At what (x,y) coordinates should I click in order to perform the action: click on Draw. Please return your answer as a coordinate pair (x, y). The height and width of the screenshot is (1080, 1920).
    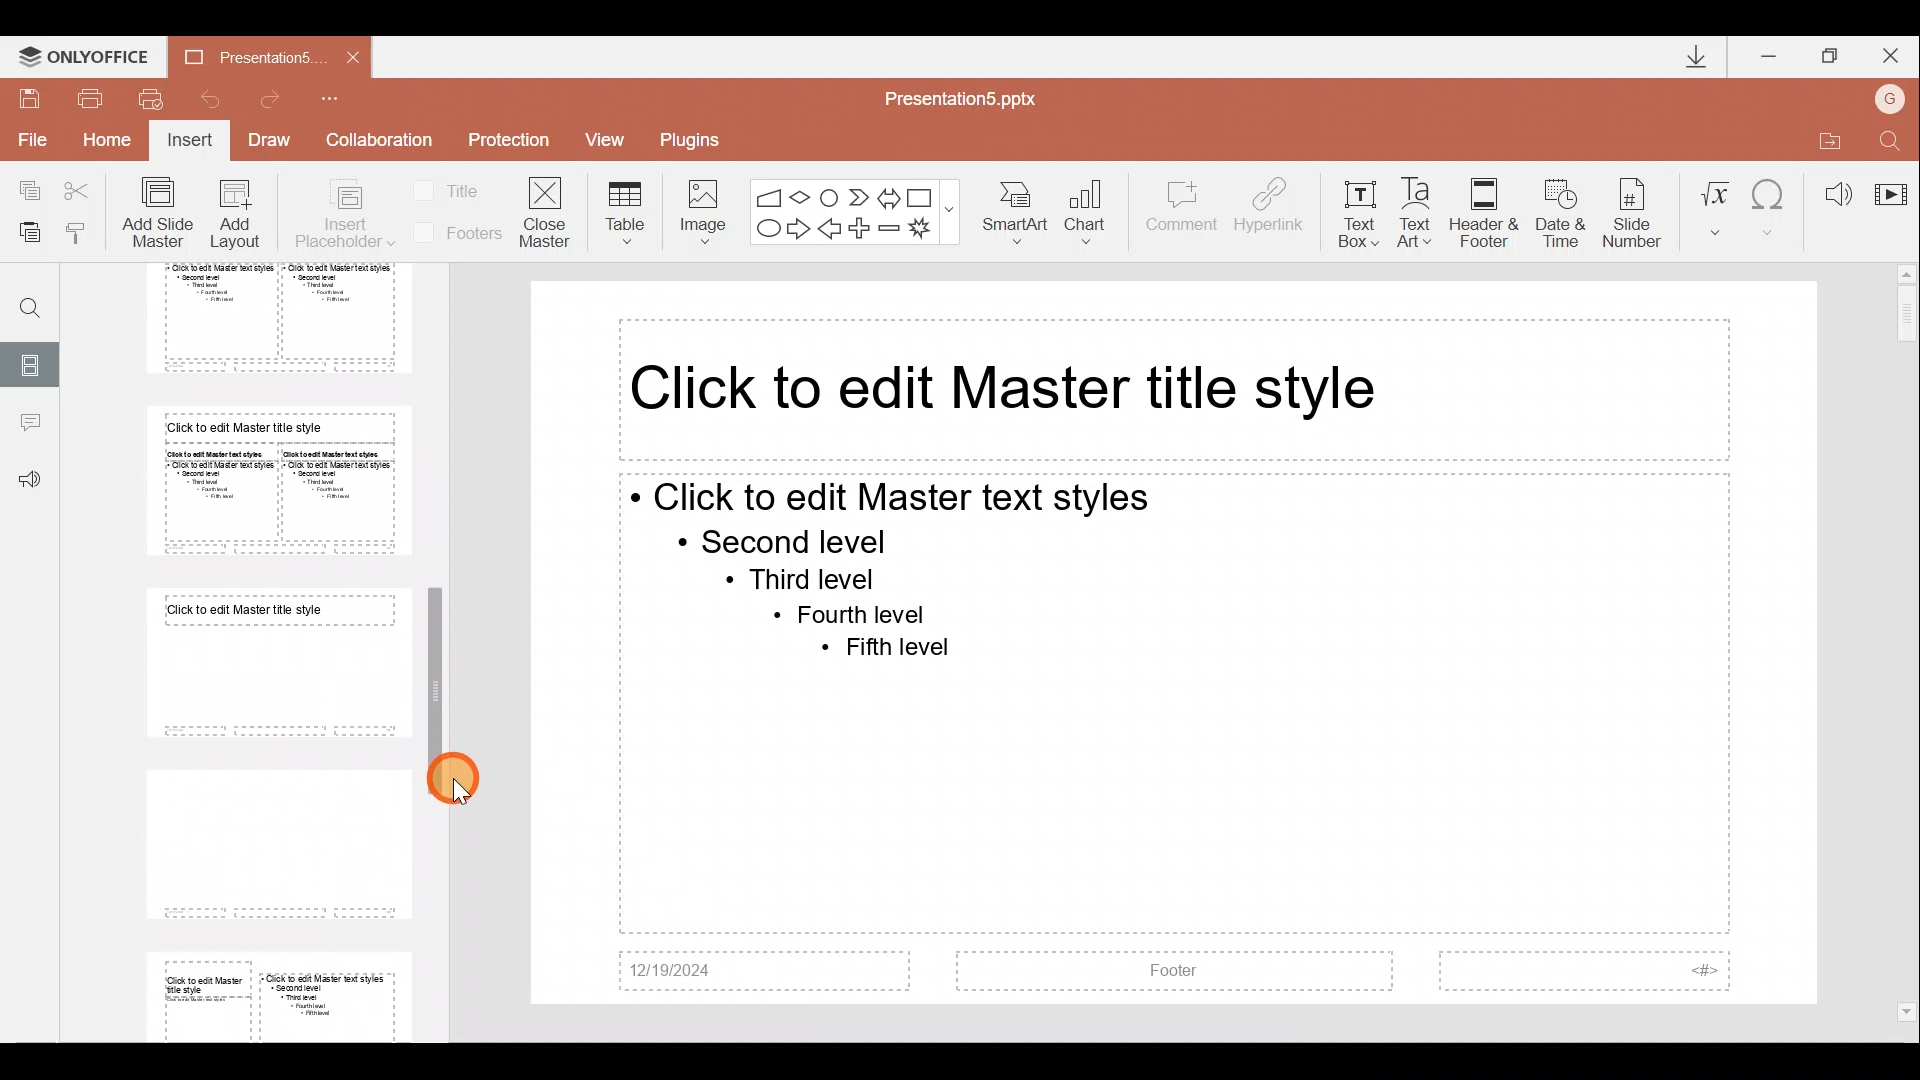
    Looking at the image, I should click on (276, 142).